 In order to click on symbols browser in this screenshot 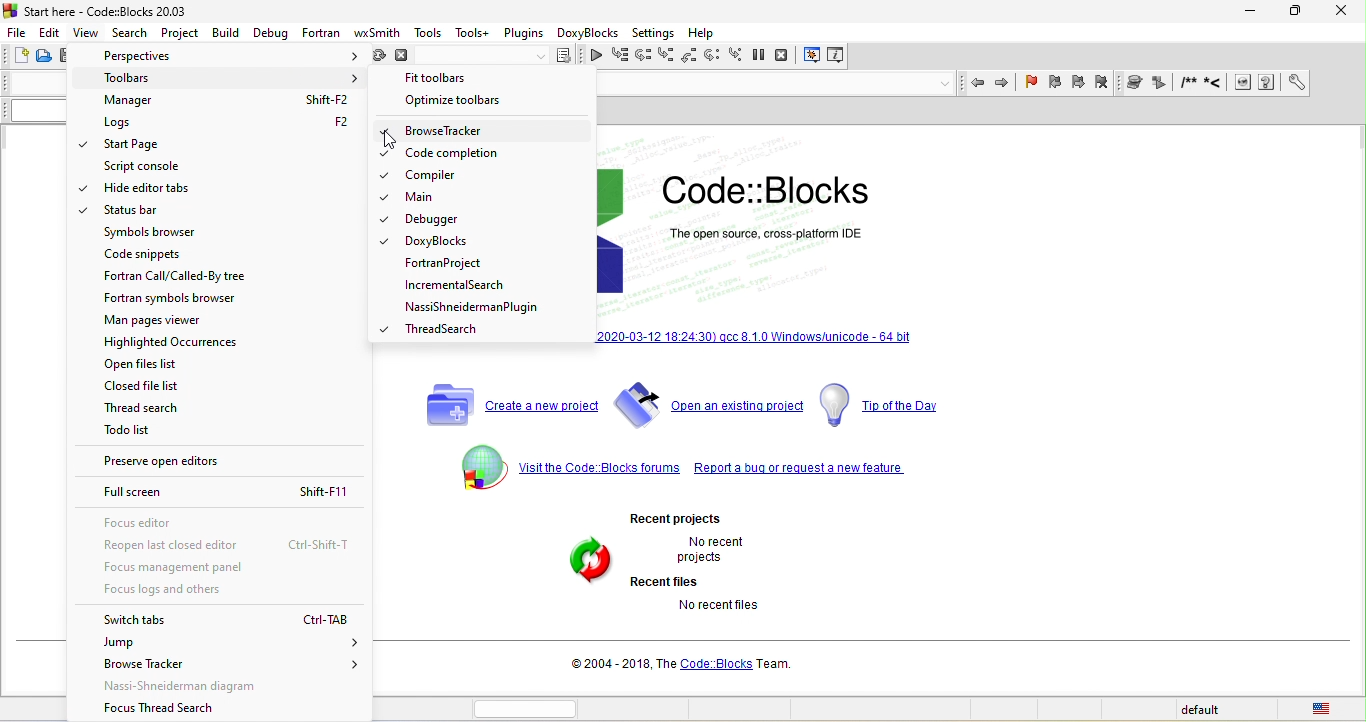, I will do `click(150, 234)`.